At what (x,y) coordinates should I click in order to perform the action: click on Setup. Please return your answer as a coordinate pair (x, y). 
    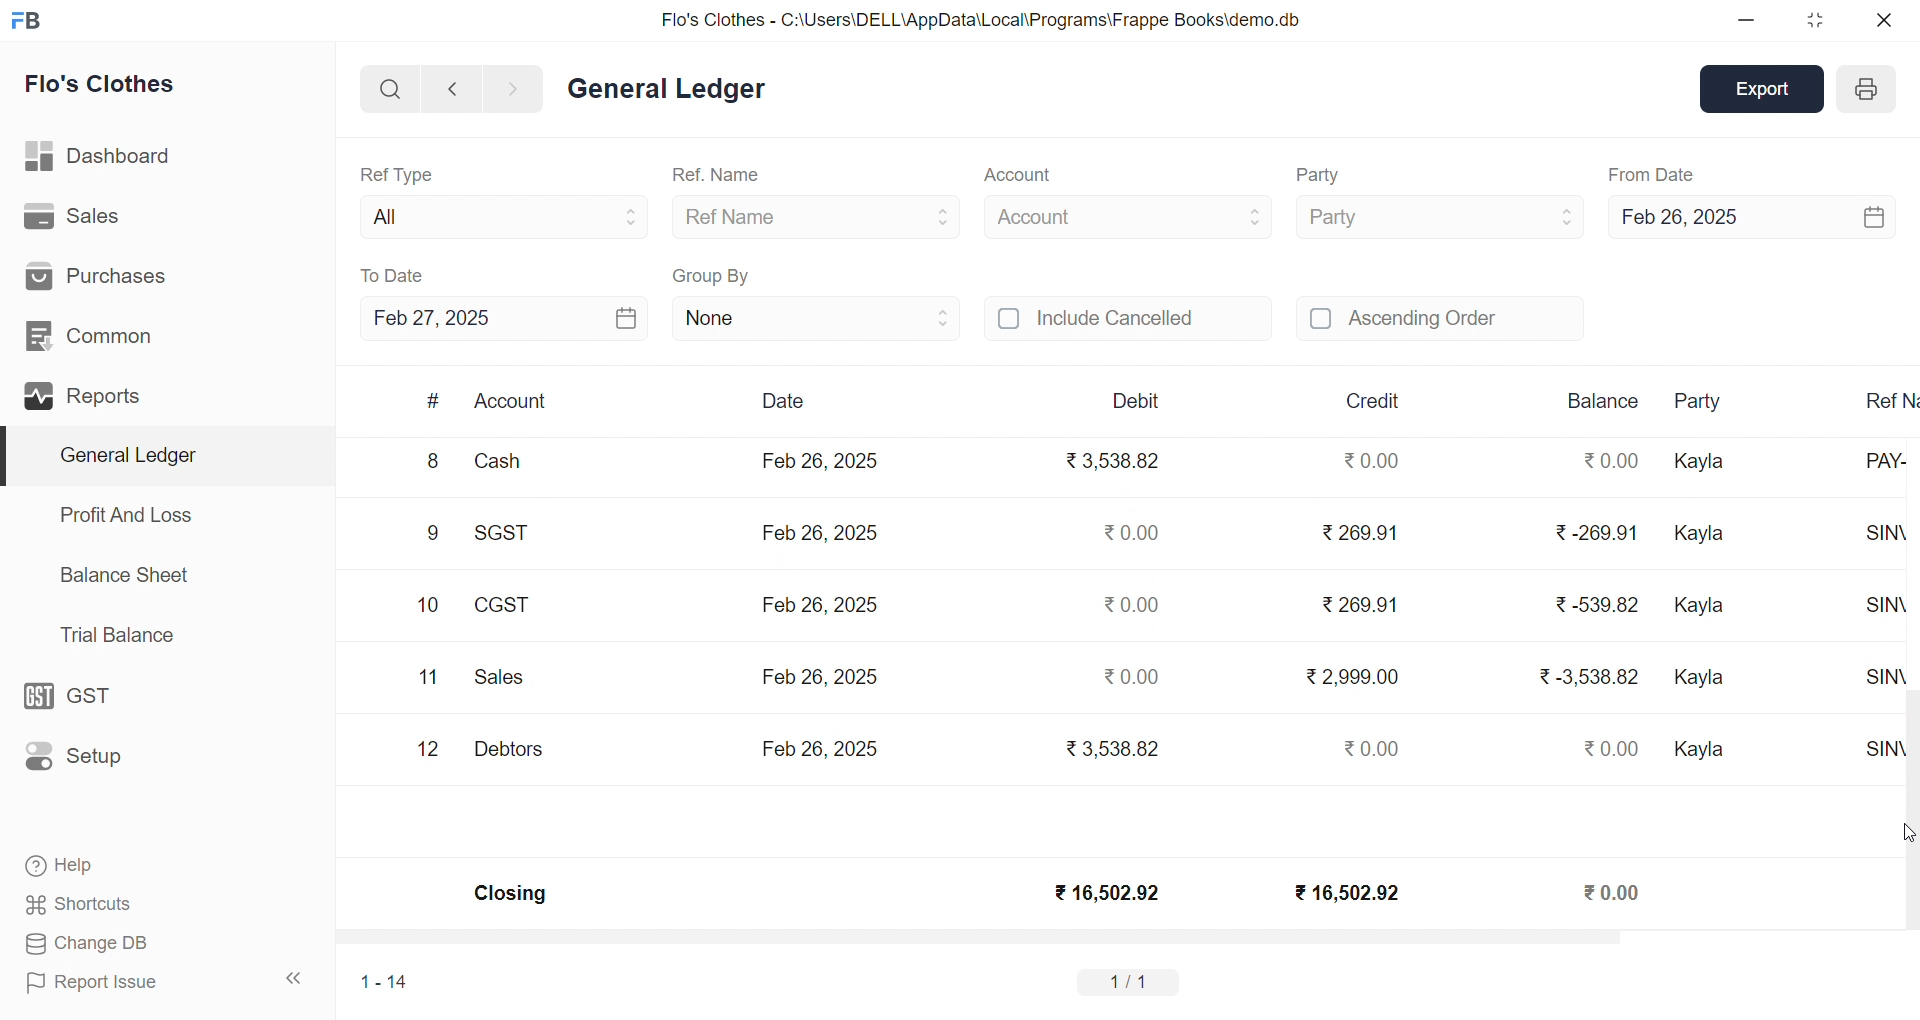
    Looking at the image, I should click on (79, 757).